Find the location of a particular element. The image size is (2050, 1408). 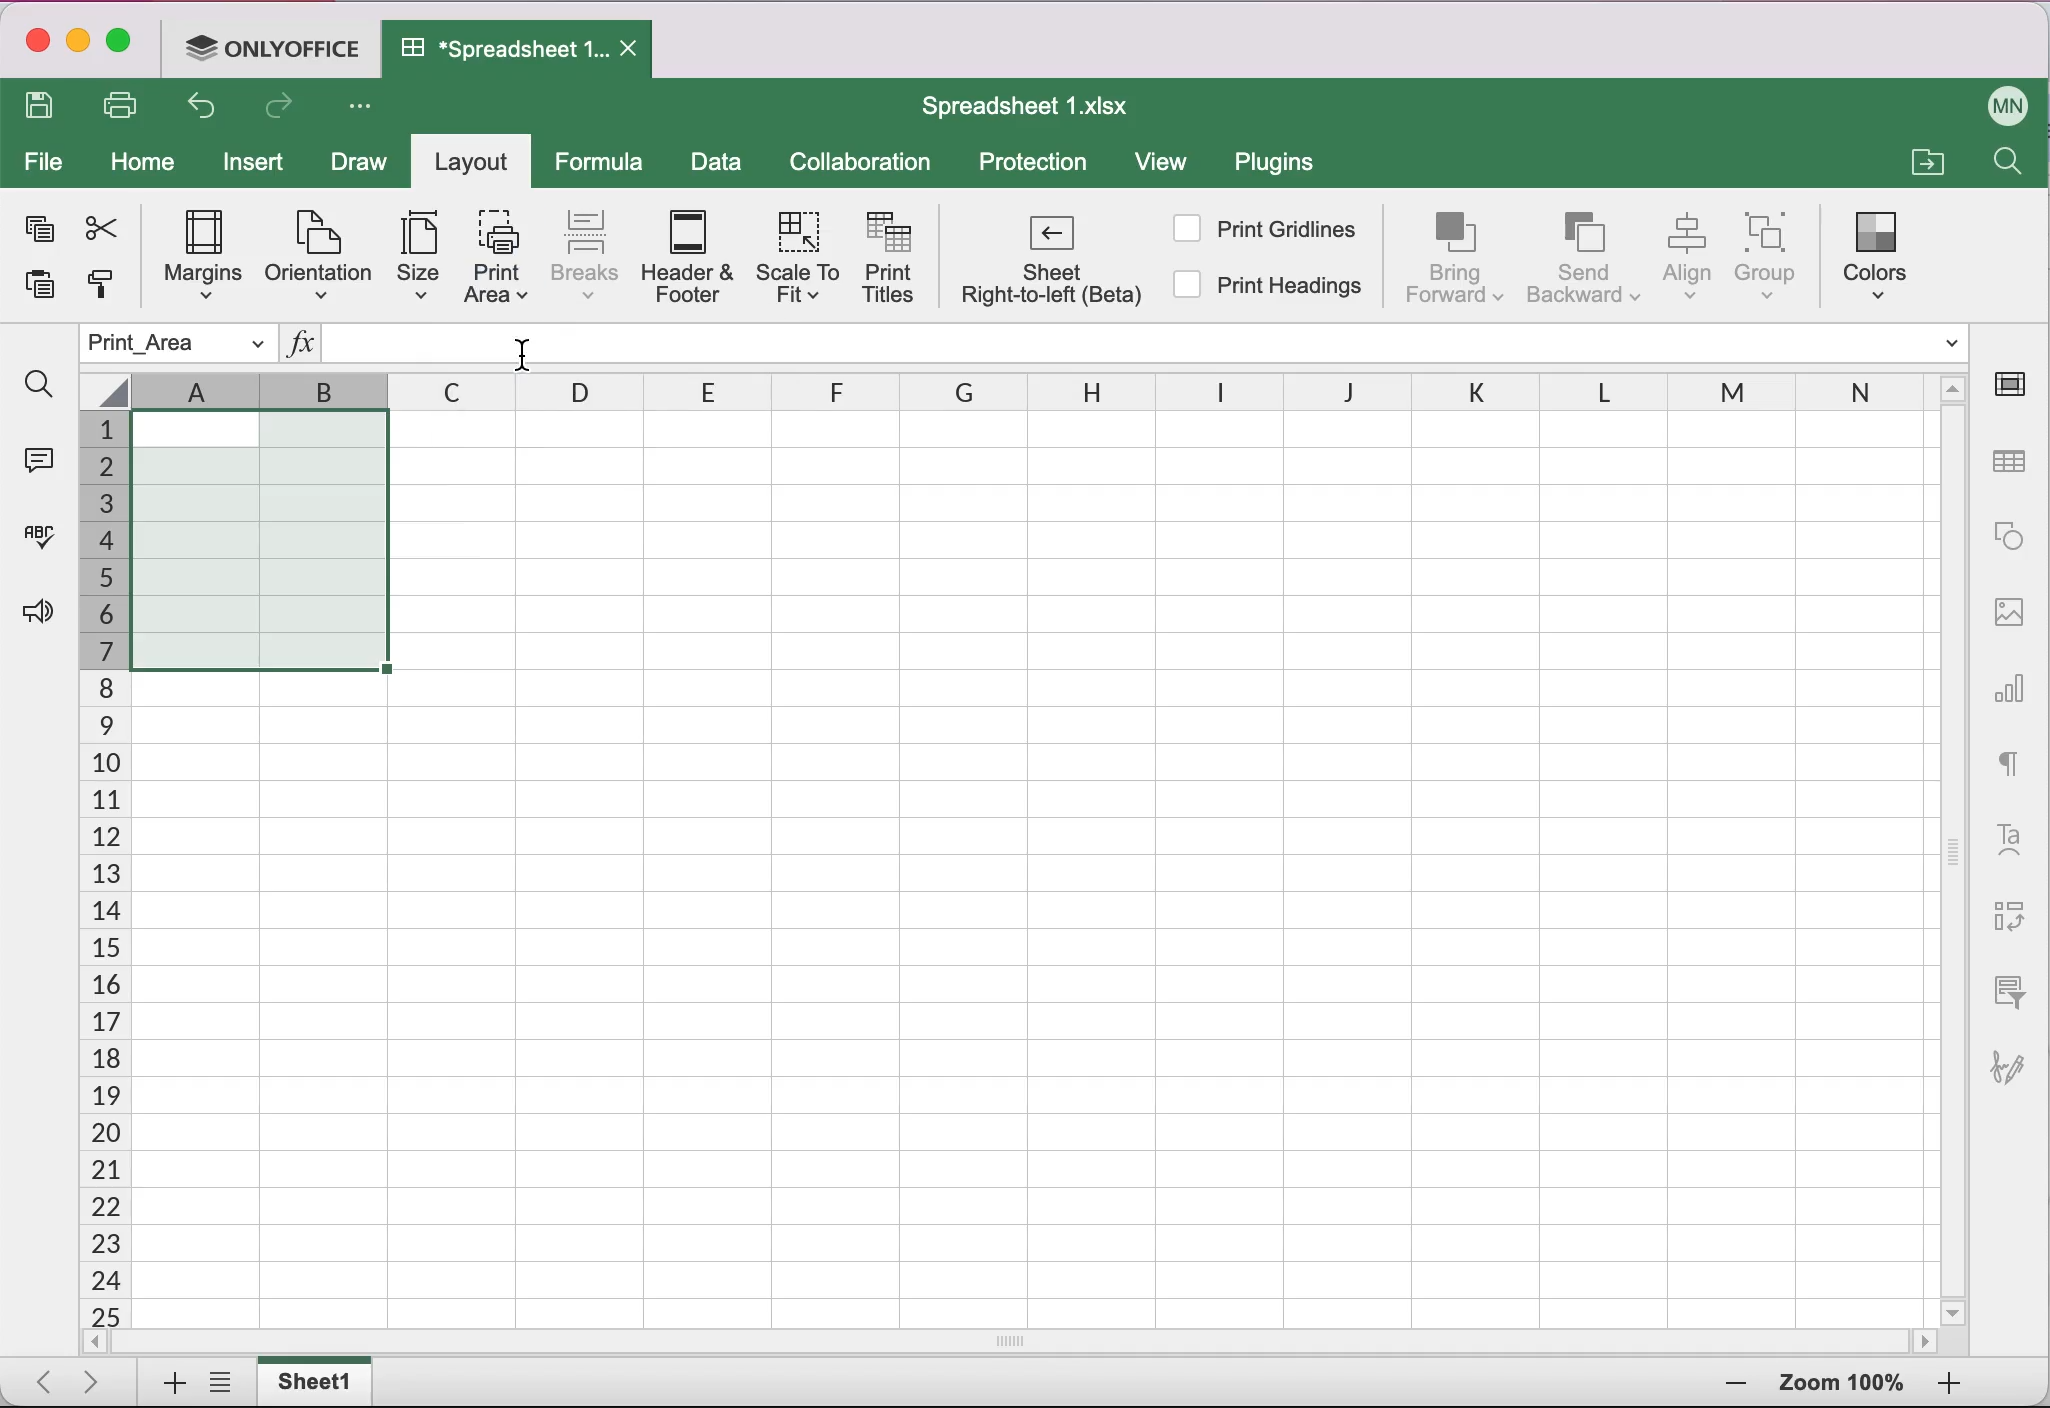

pivot table is located at coordinates (2005, 918).